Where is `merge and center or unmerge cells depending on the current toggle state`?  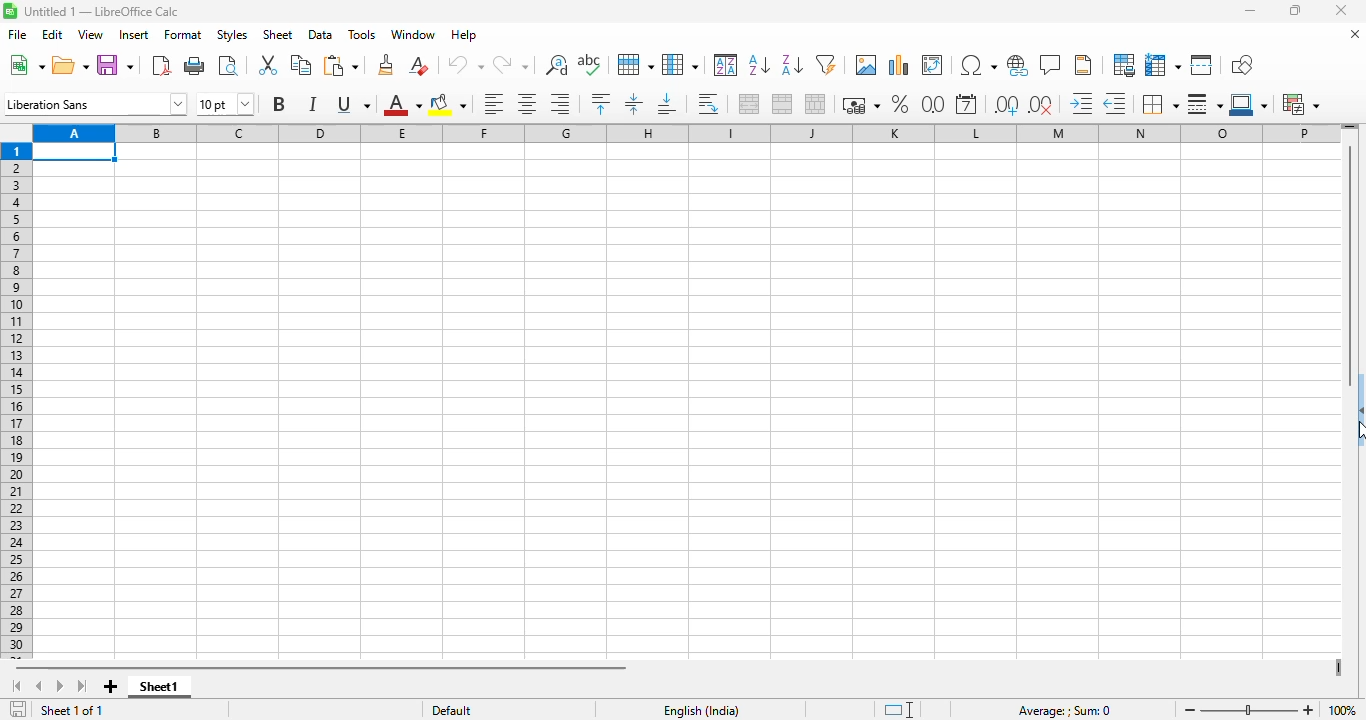 merge and center or unmerge cells depending on the current toggle state is located at coordinates (750, 104).